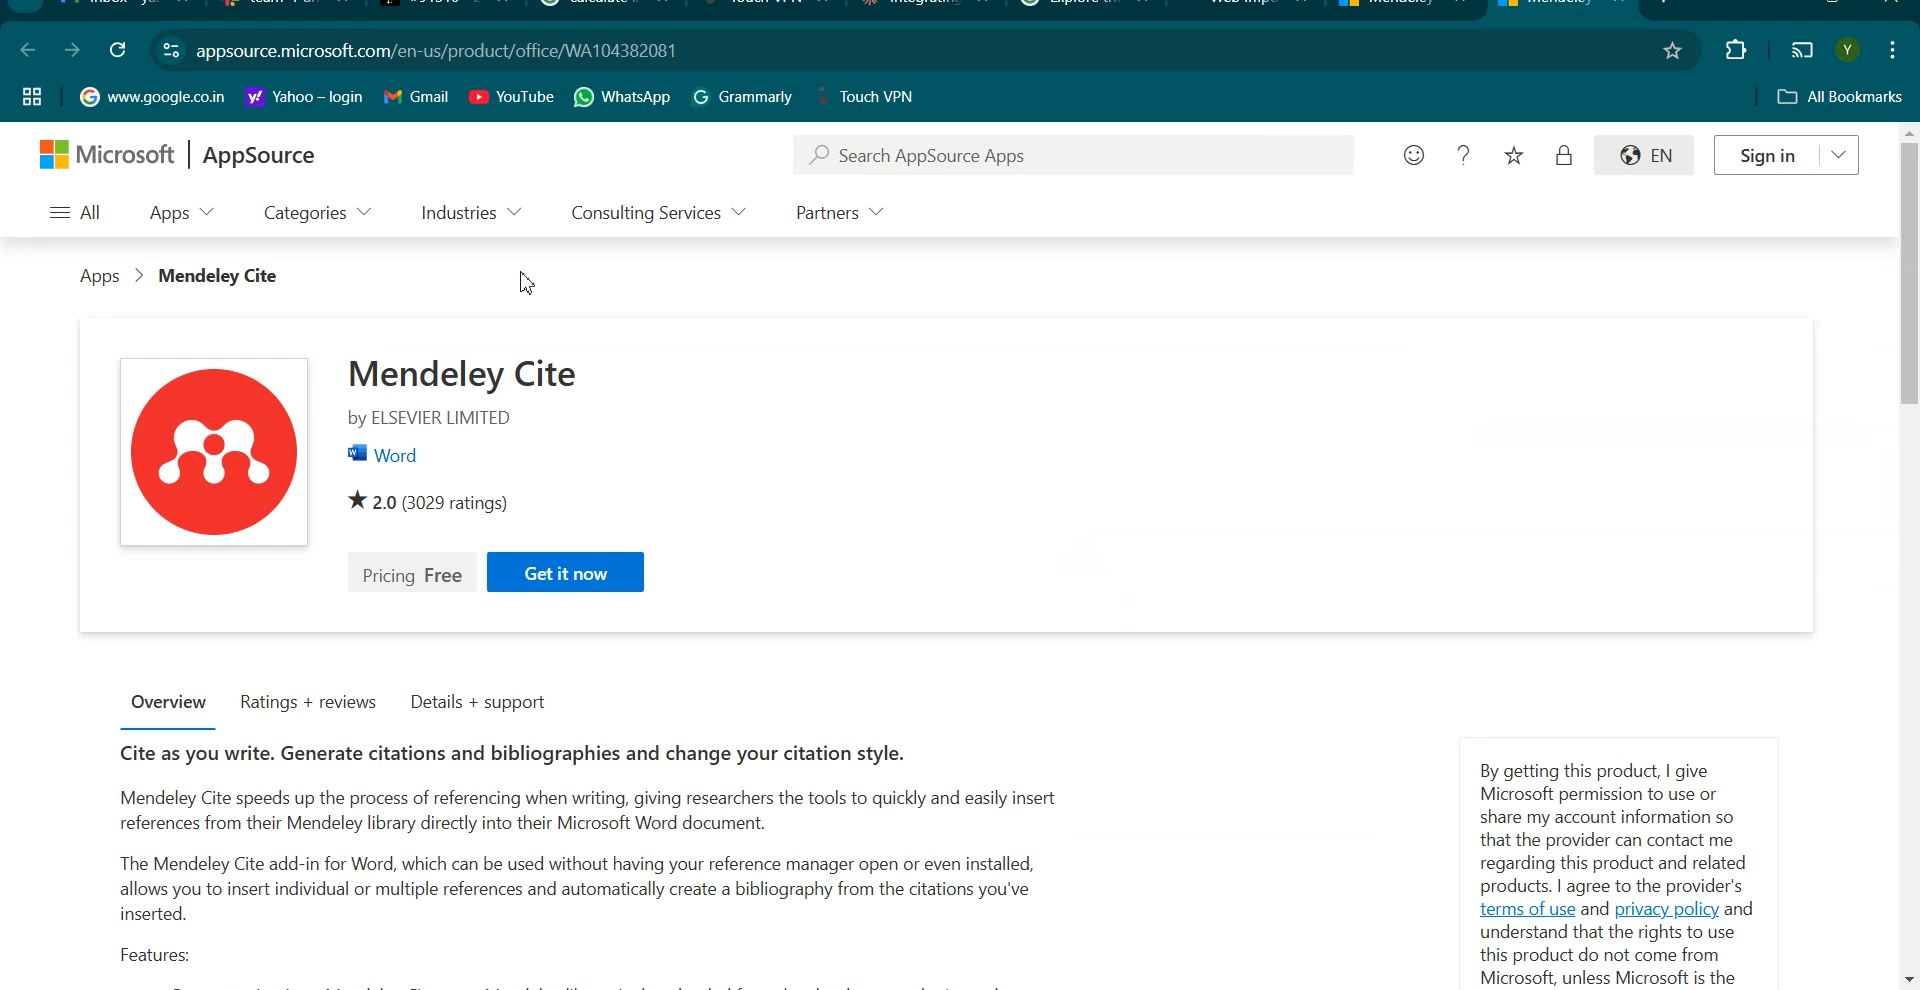 This screenshot has height=990, width=1920. What do you see at coordinates (417, 97) in the screenshot?
I see `Gmail Bookmarks` at bounding box center [417, 97].